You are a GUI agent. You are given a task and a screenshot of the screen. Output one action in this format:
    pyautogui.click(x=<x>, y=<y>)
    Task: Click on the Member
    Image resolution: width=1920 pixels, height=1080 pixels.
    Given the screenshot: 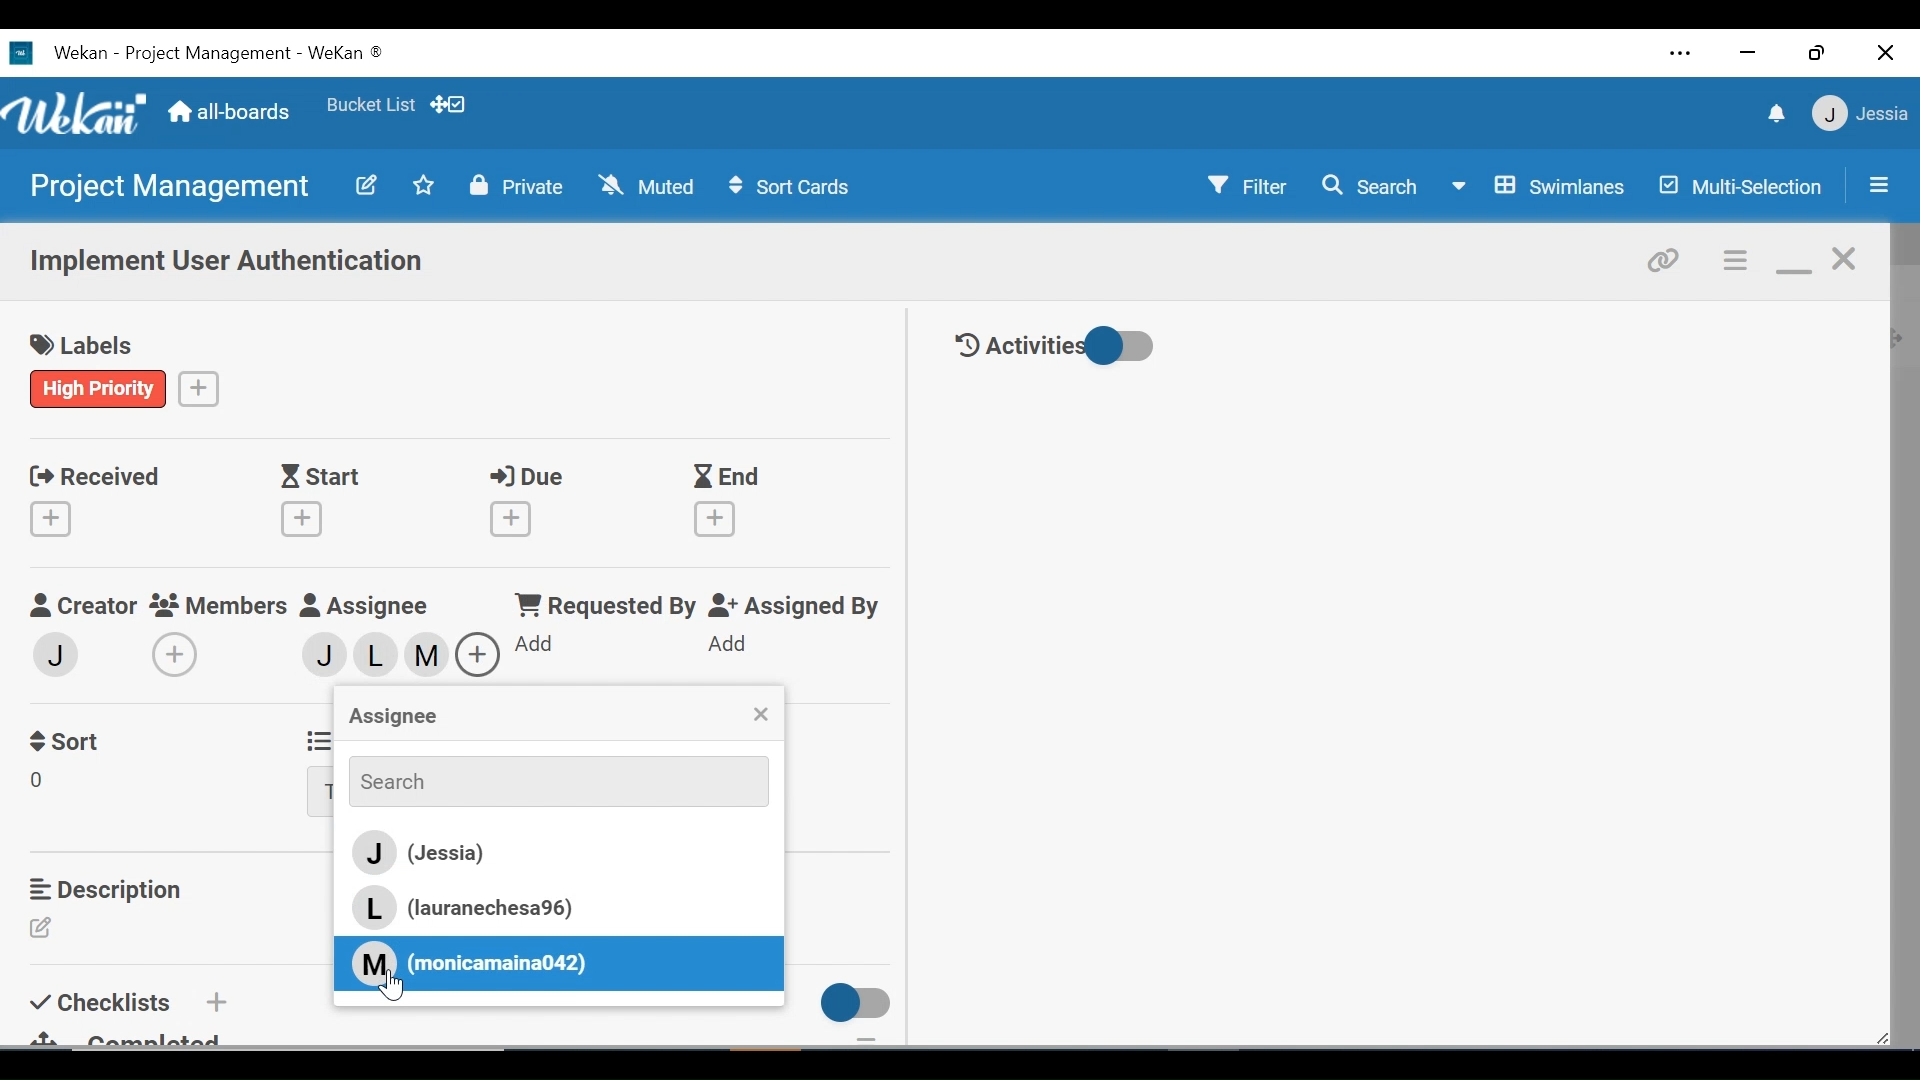 What is the action you would take?
    pyautogui.click(x=57, y=653)
    